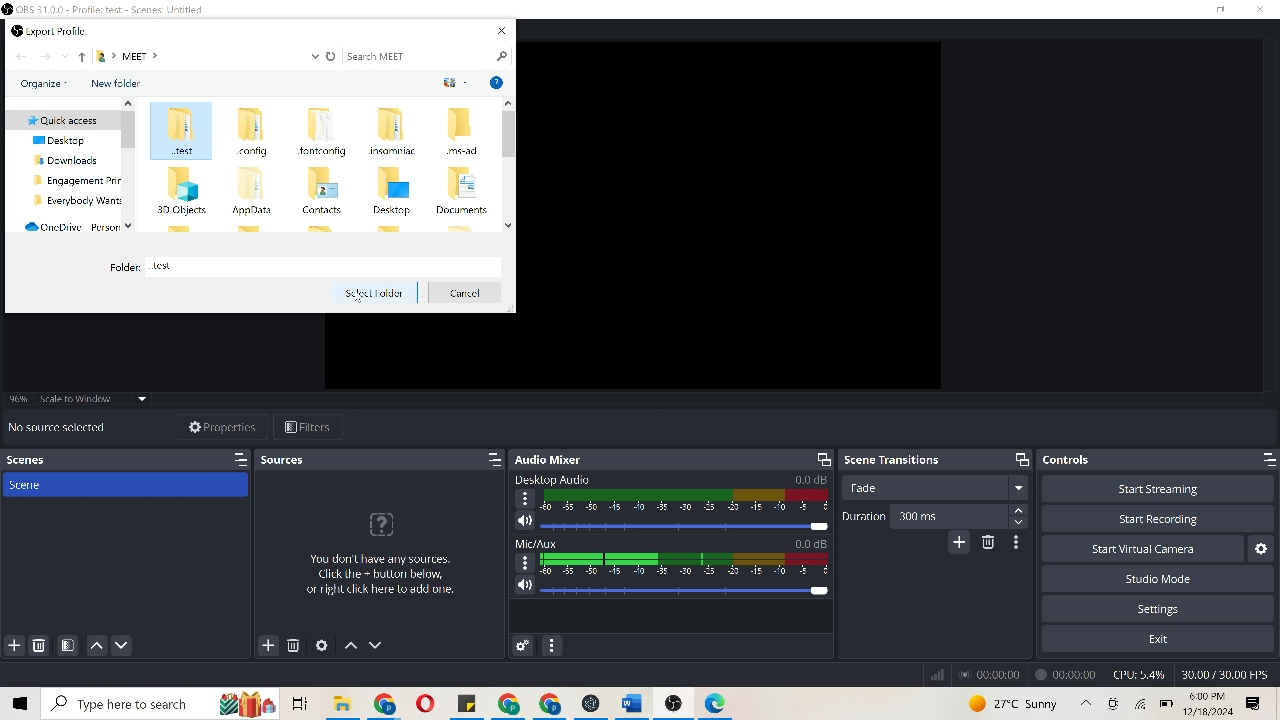  Describe the element at coordinates (1141, 705) in the screenshot. I see `wifi` at that location.